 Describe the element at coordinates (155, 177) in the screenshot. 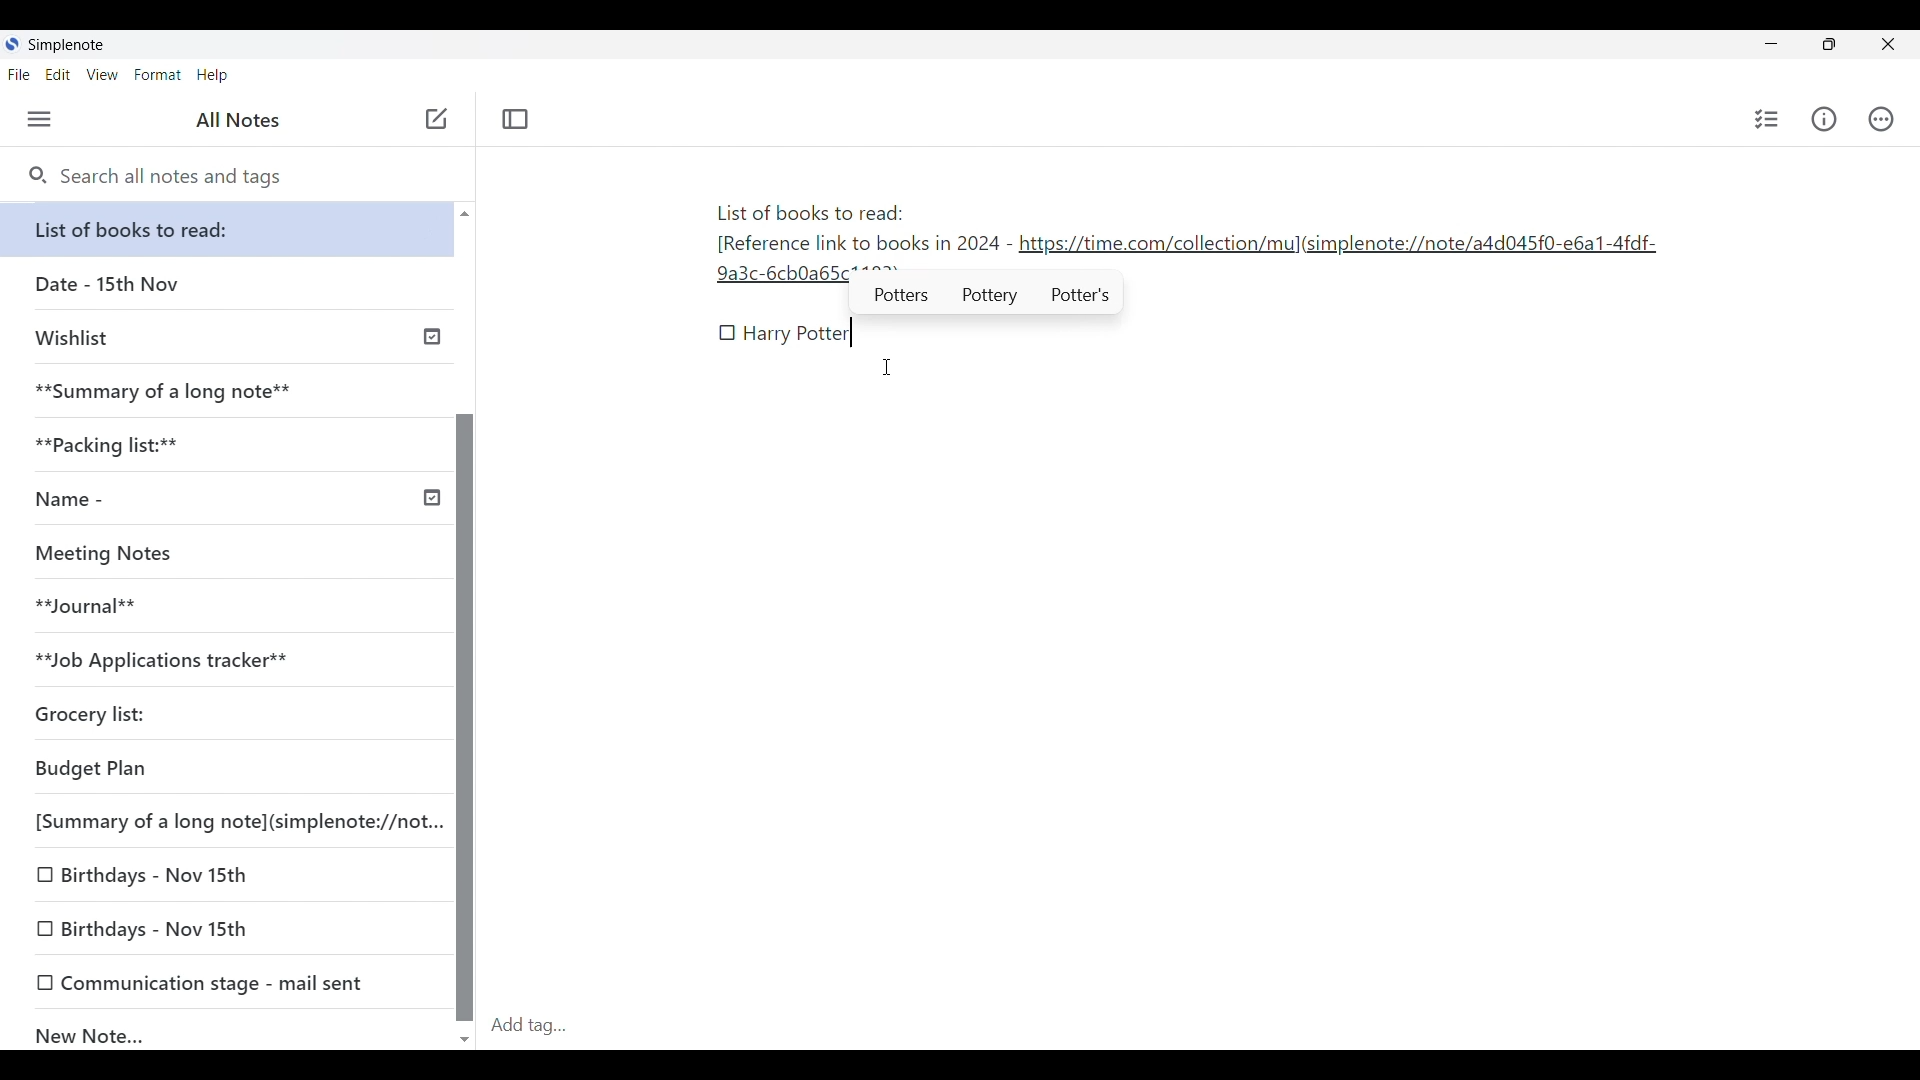

I see `Search all notes and tags` at that location.